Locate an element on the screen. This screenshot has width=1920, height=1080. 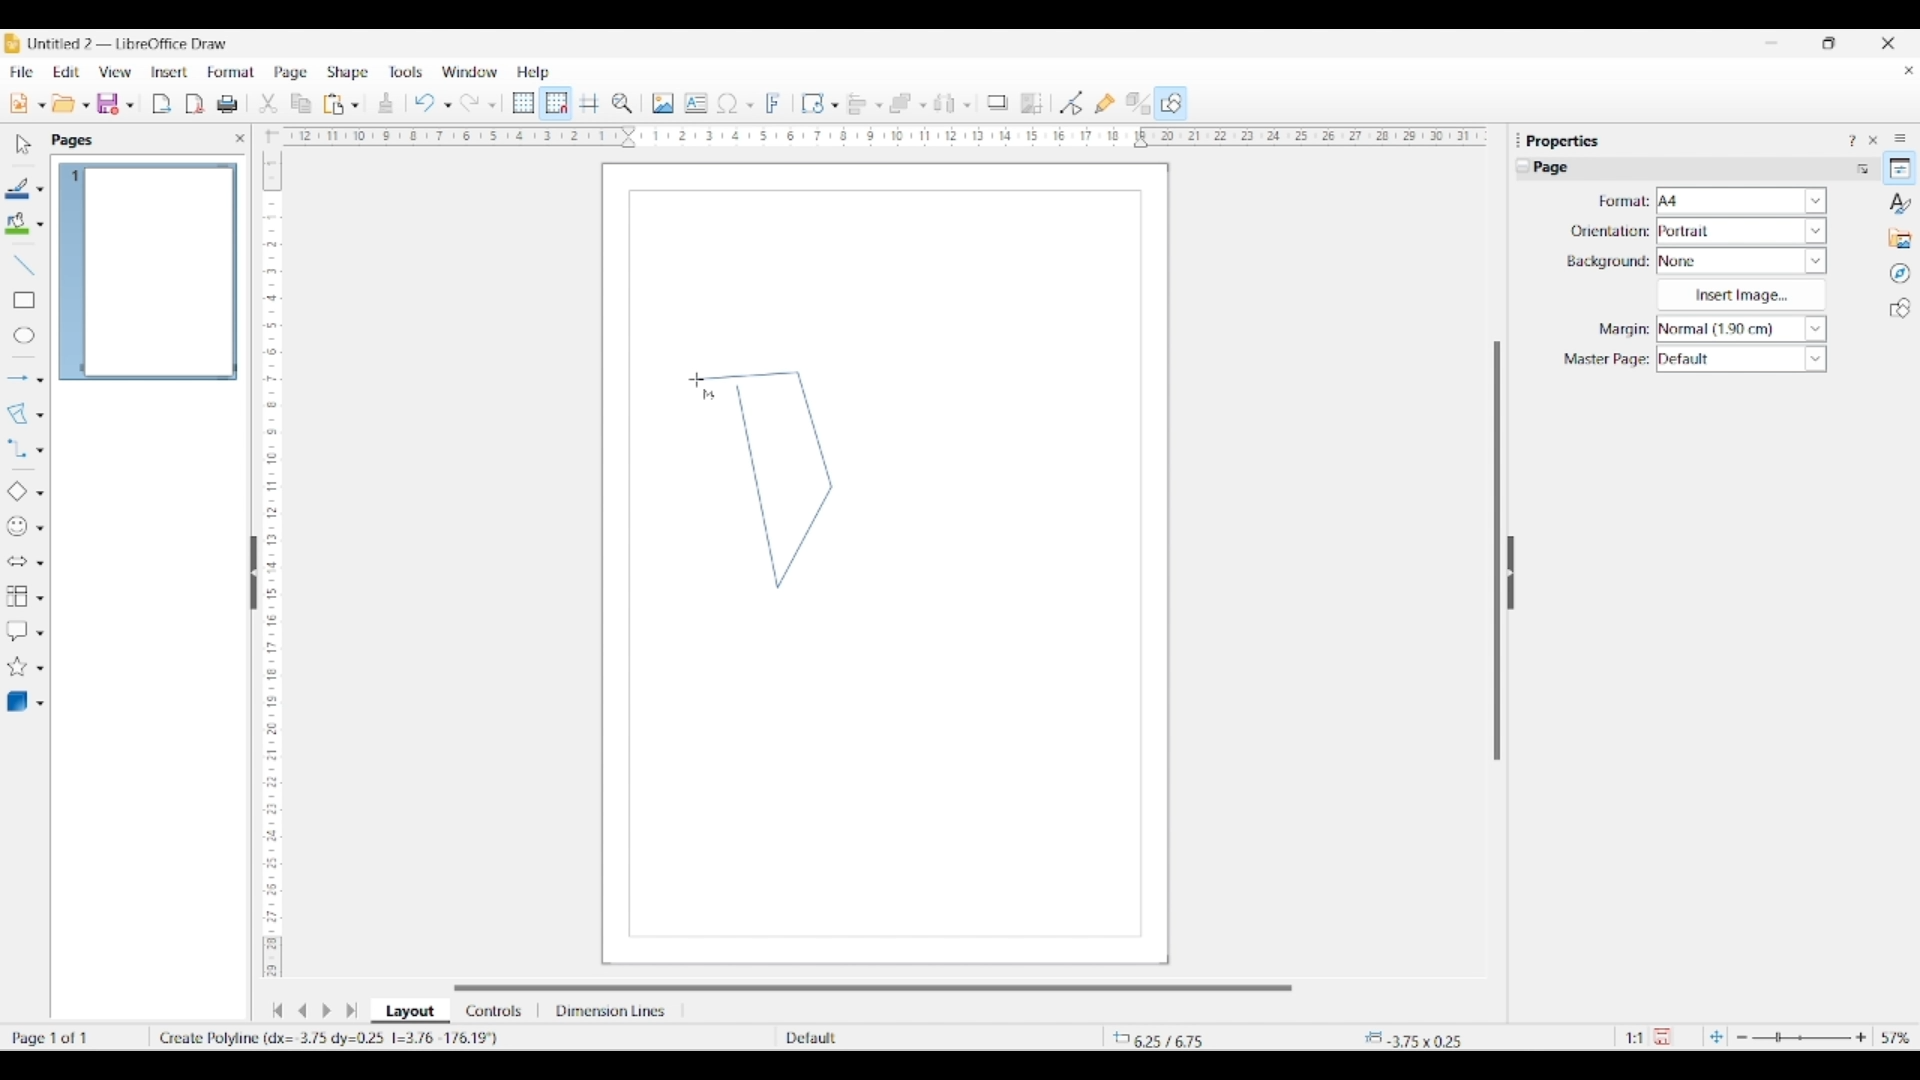
Selected fill color is located at coordinates (17, 223).